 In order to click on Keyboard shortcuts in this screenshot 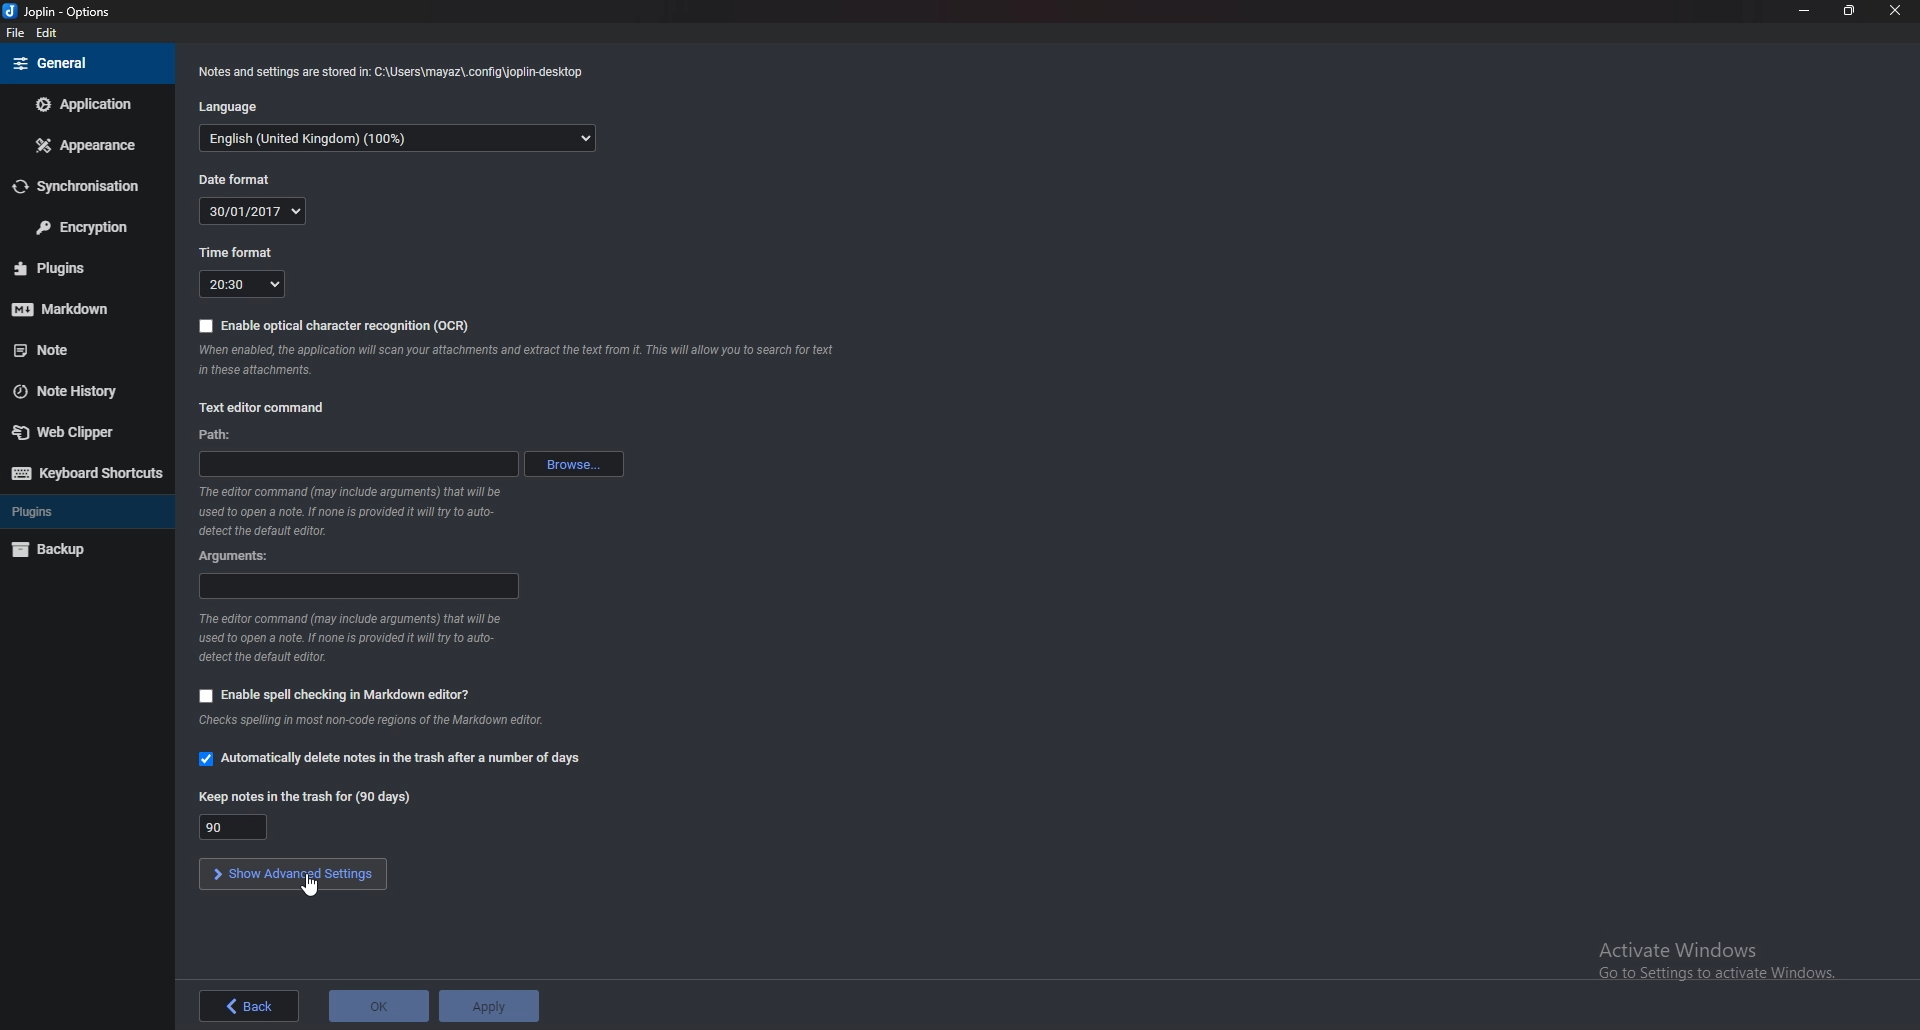, I will do `click(86, 474)`.